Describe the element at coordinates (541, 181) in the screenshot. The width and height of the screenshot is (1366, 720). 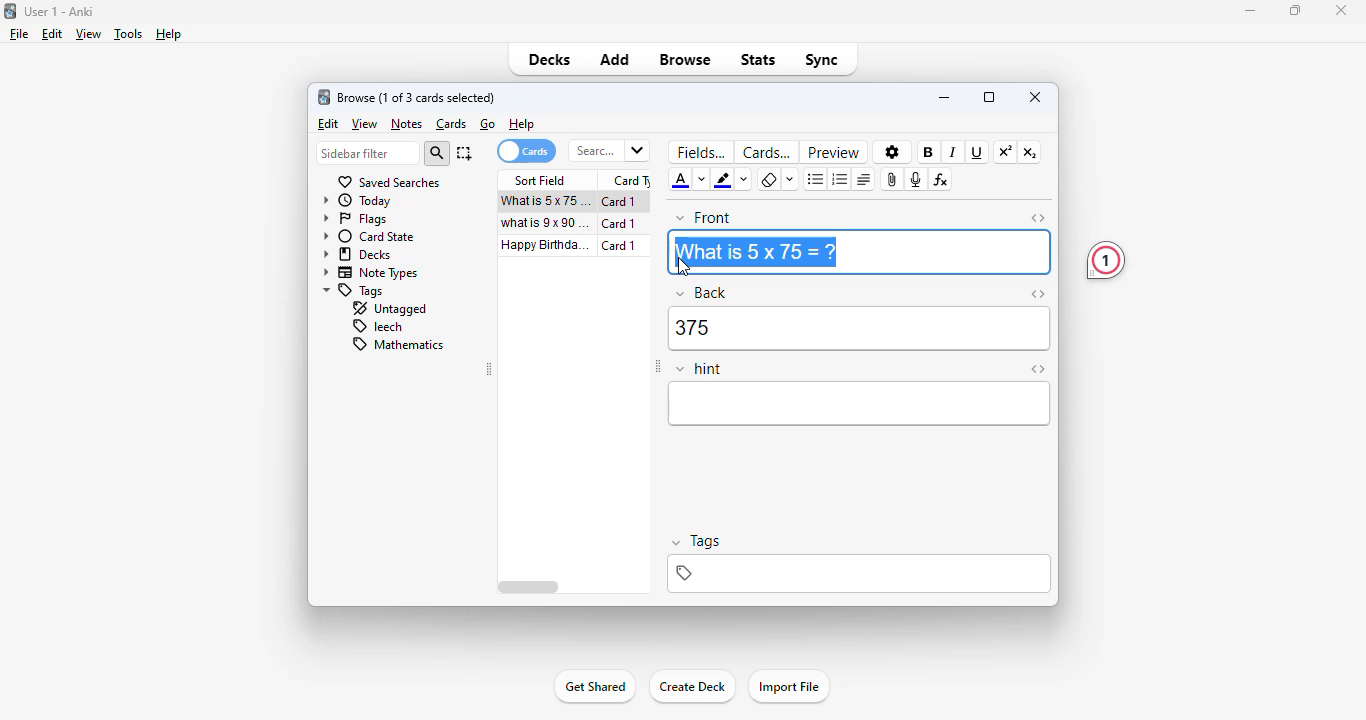
I see `sort field` at that location.